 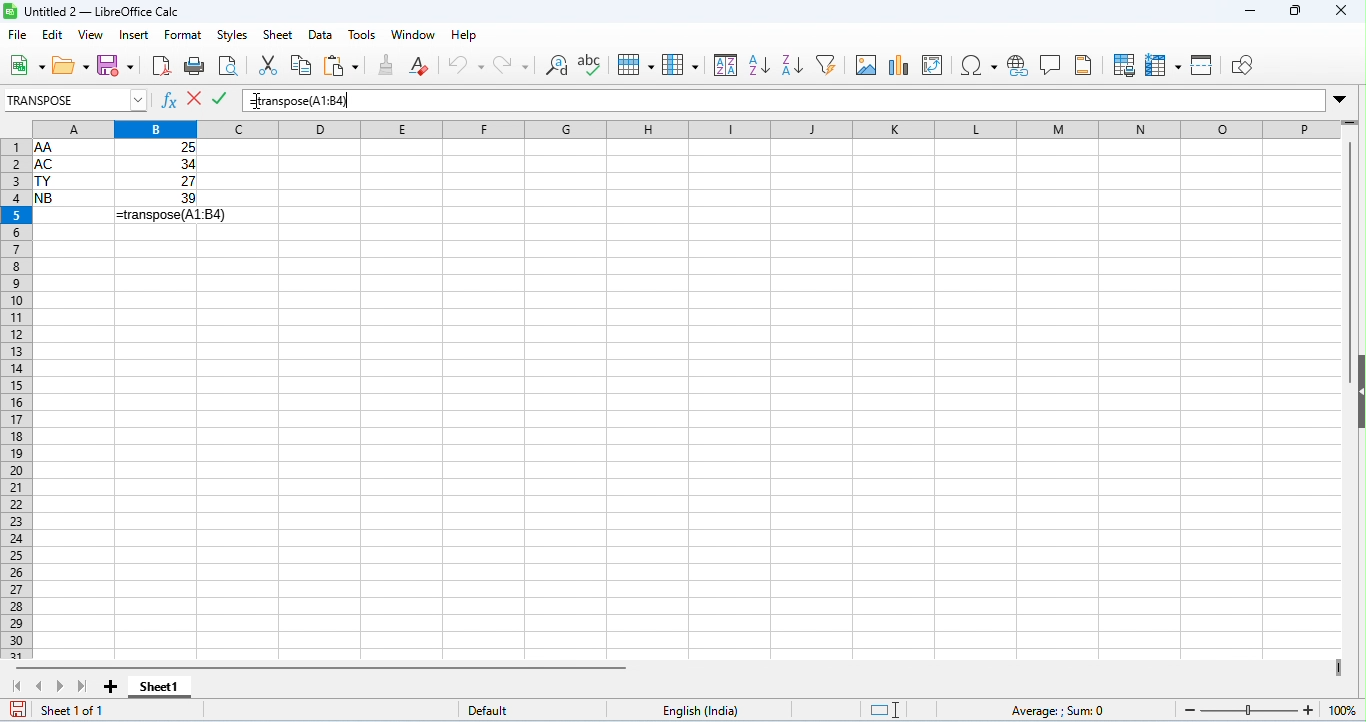 I want to click on export pdf, so click(x=161, y=66).